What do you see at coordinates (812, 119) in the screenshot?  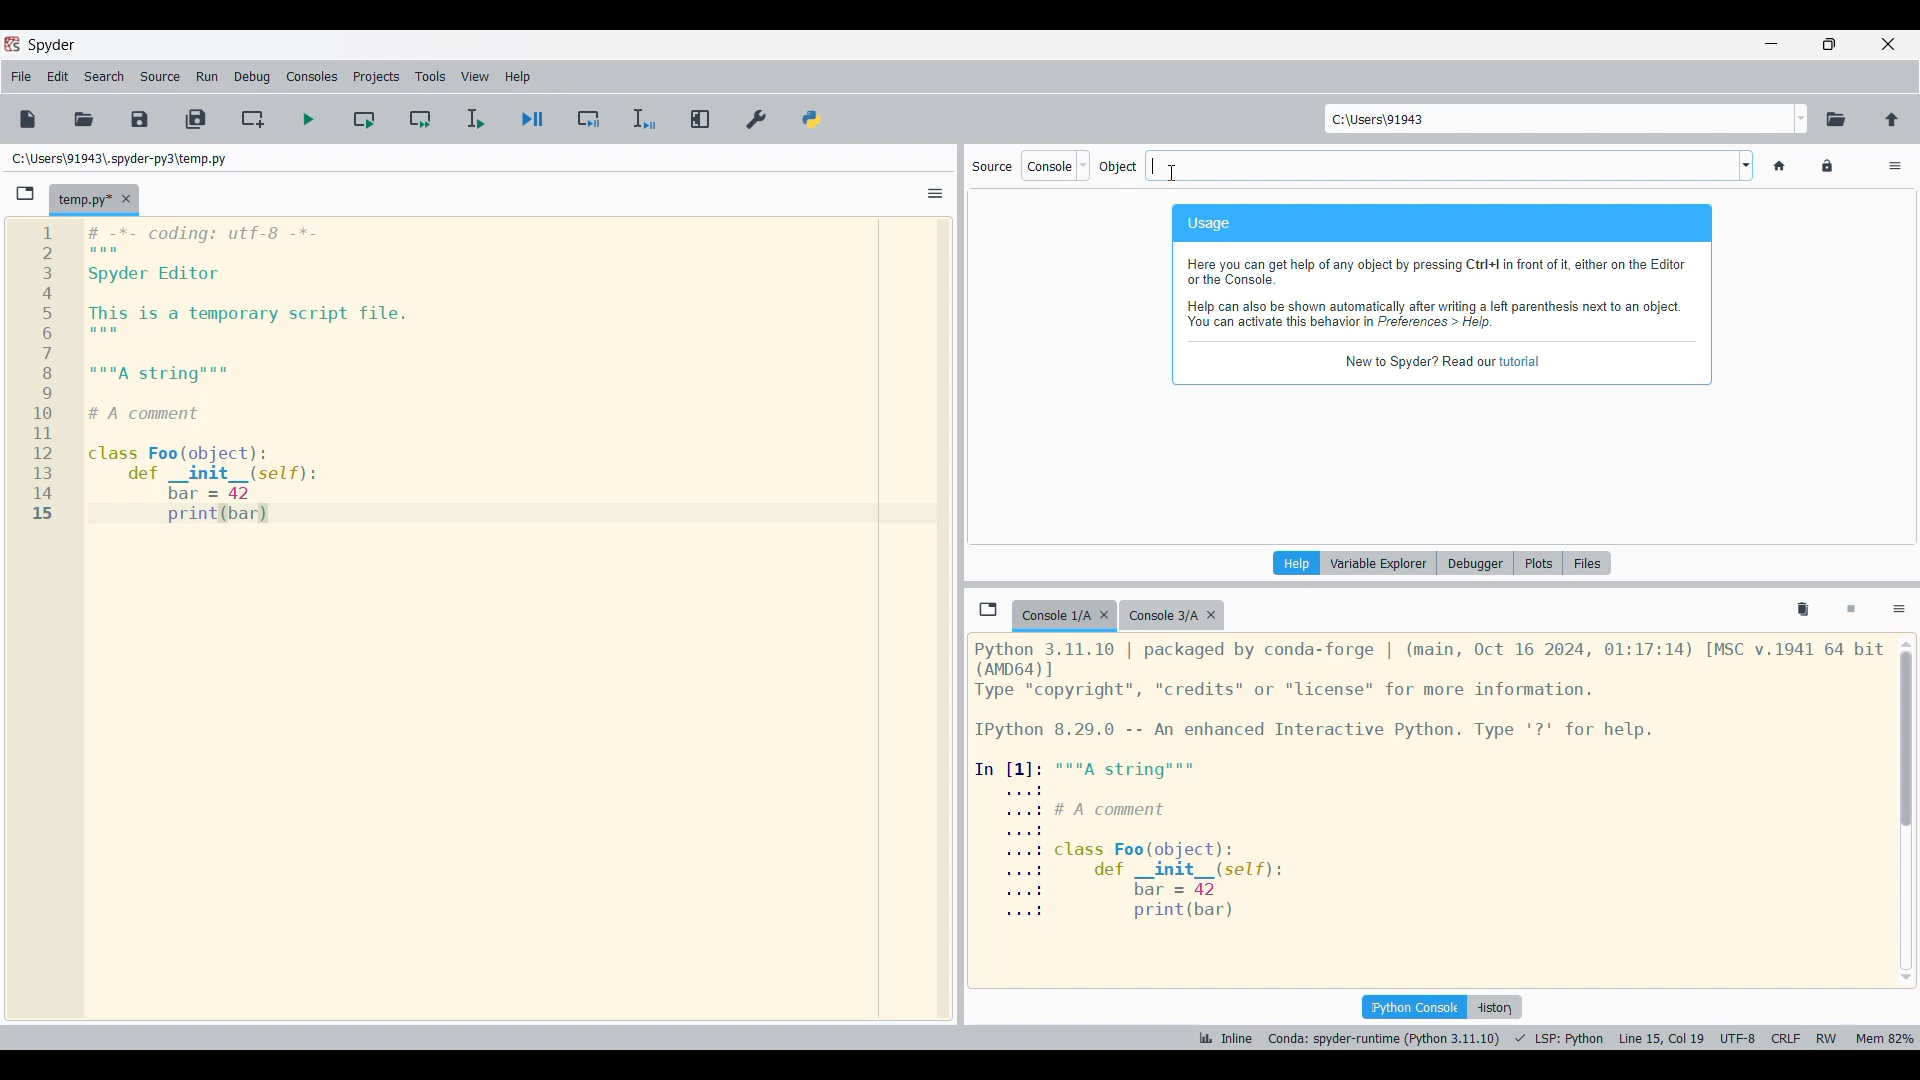 I see `PYTHONPATH manager` at bounding box center [812, 119].